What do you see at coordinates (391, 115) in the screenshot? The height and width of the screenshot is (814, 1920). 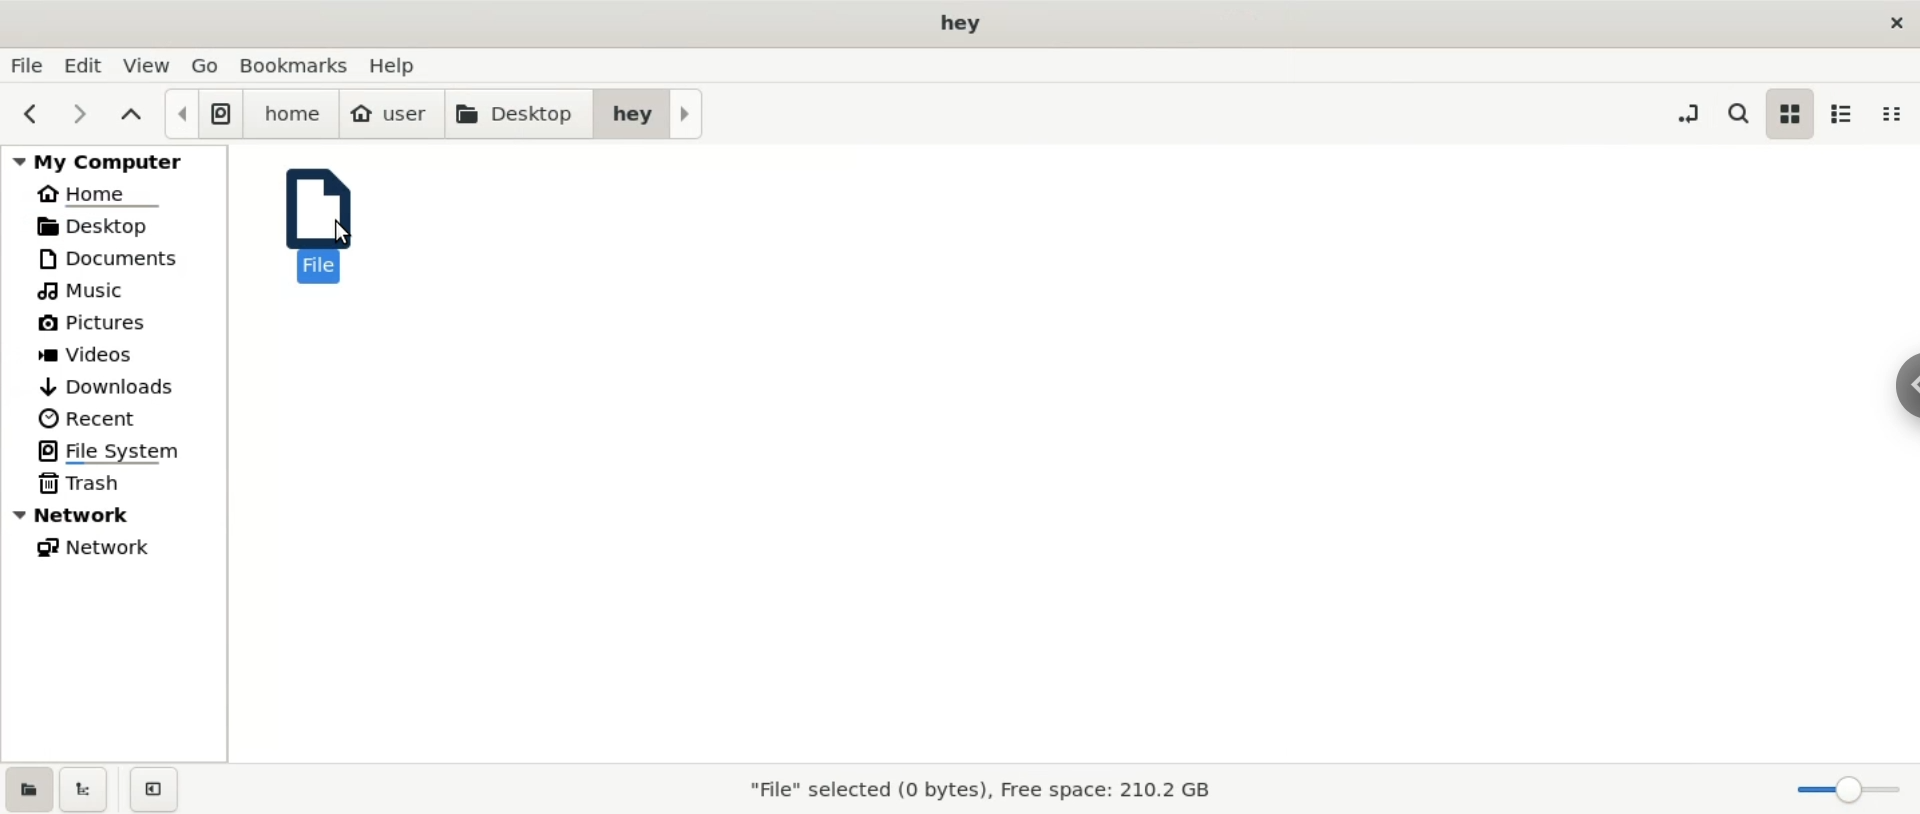 I see `user` at bounding box center [391, 115].